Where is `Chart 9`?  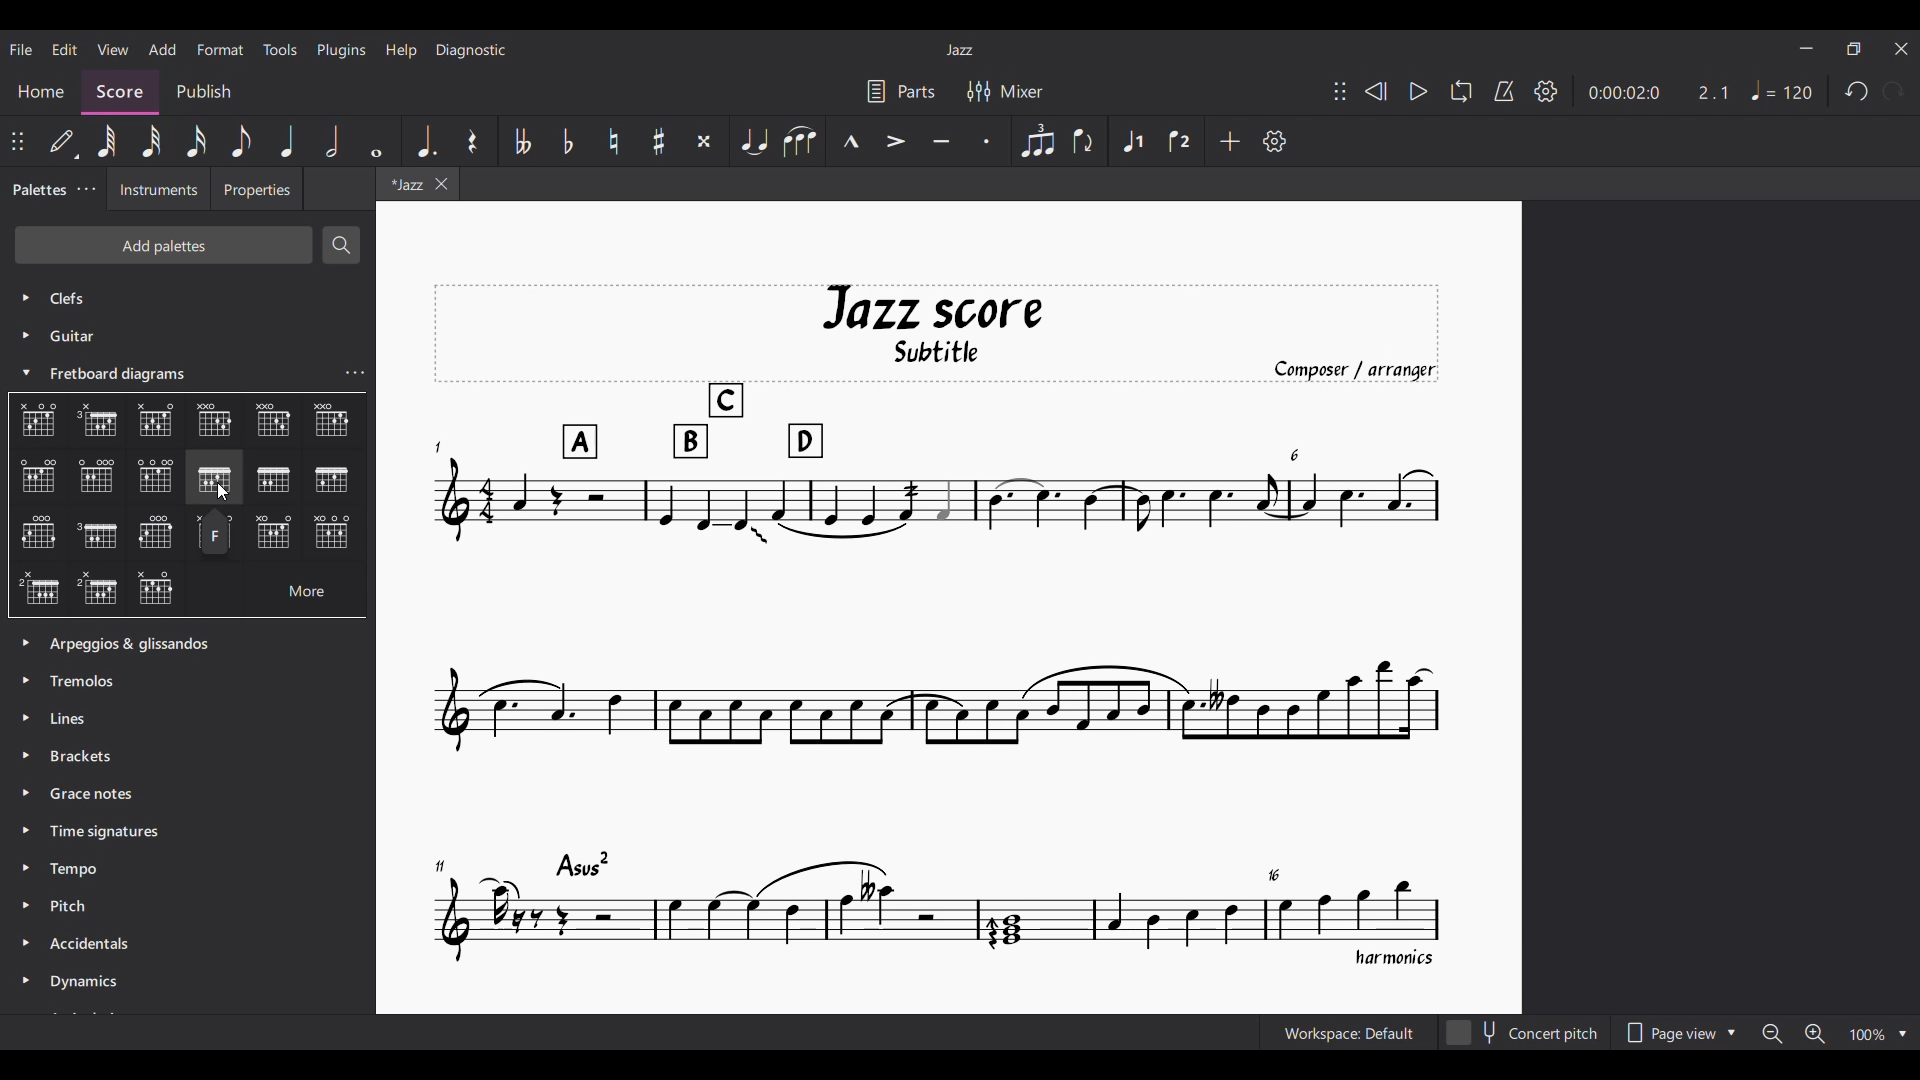
Chart 9 is located at coordinates (216, 478).